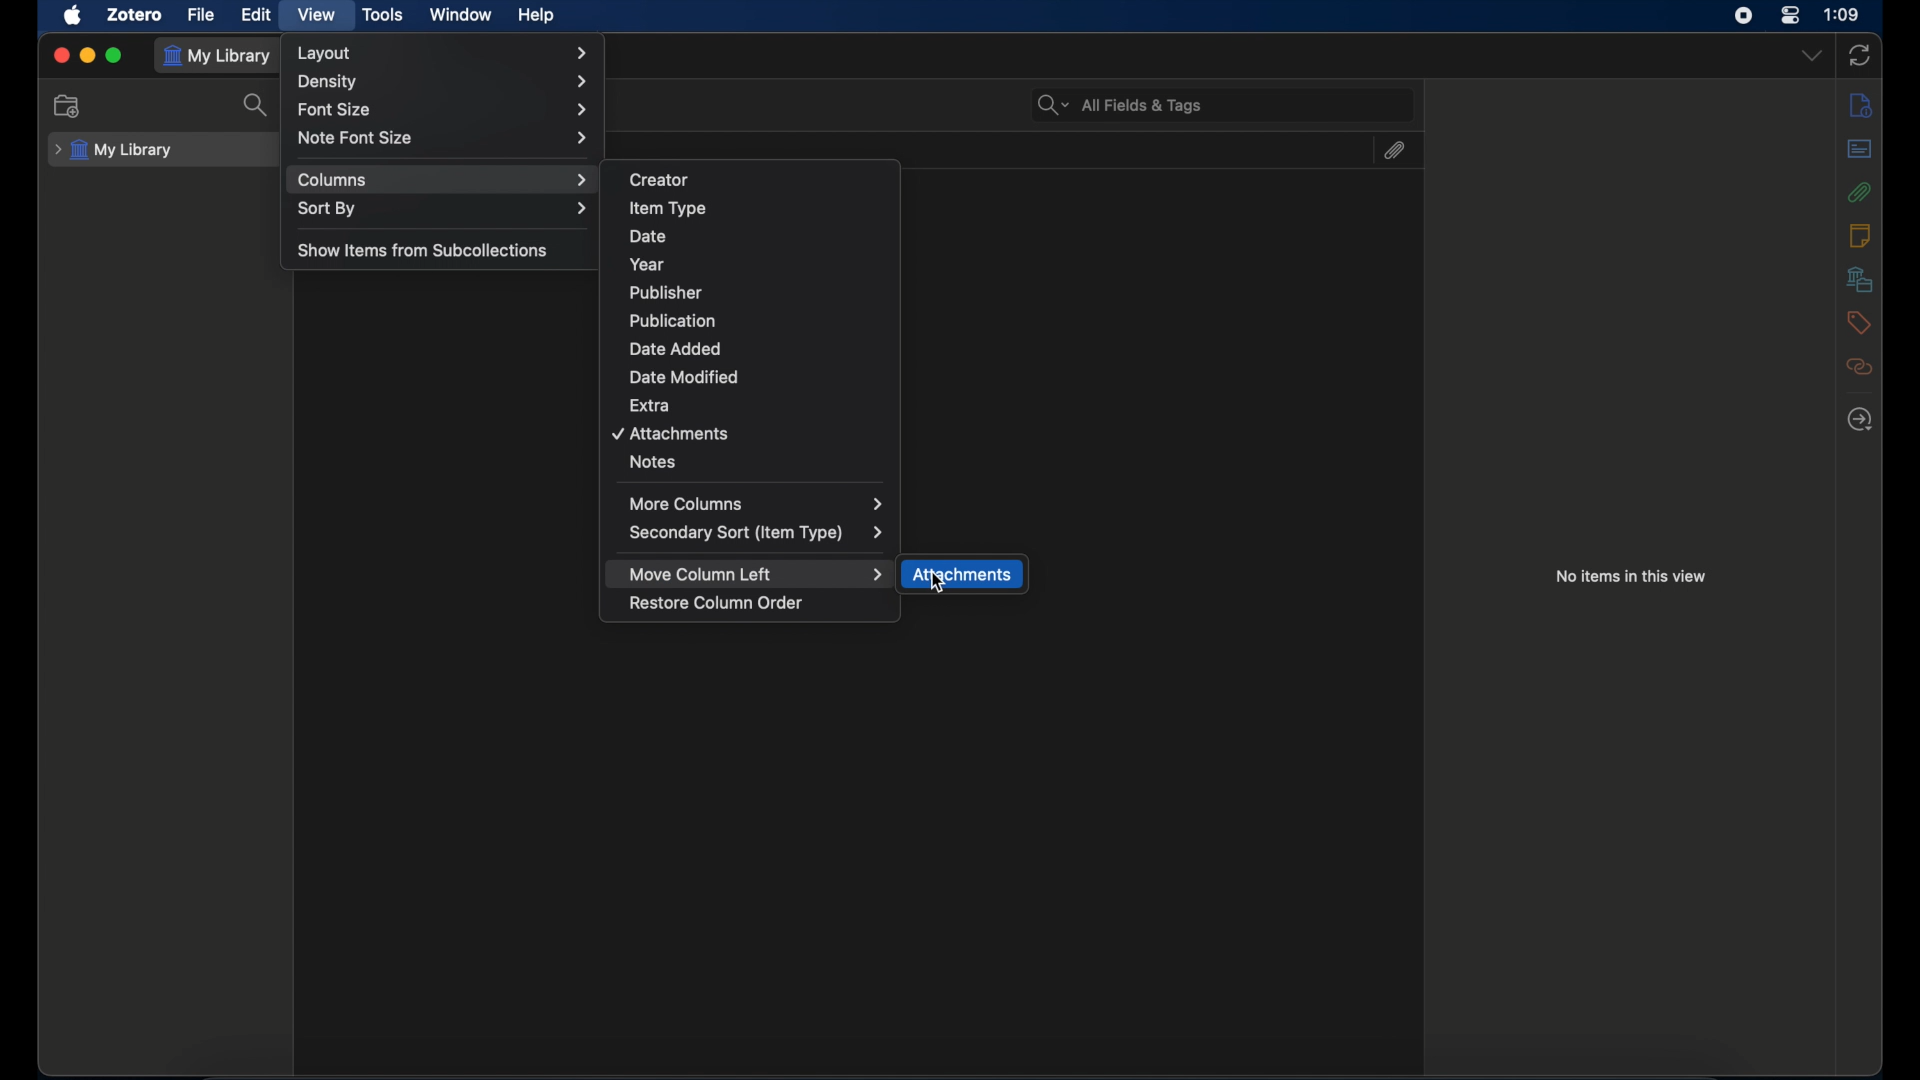  Describe the element at coordinates (667, 293) in the screenshot. I see `publisher` at that location.